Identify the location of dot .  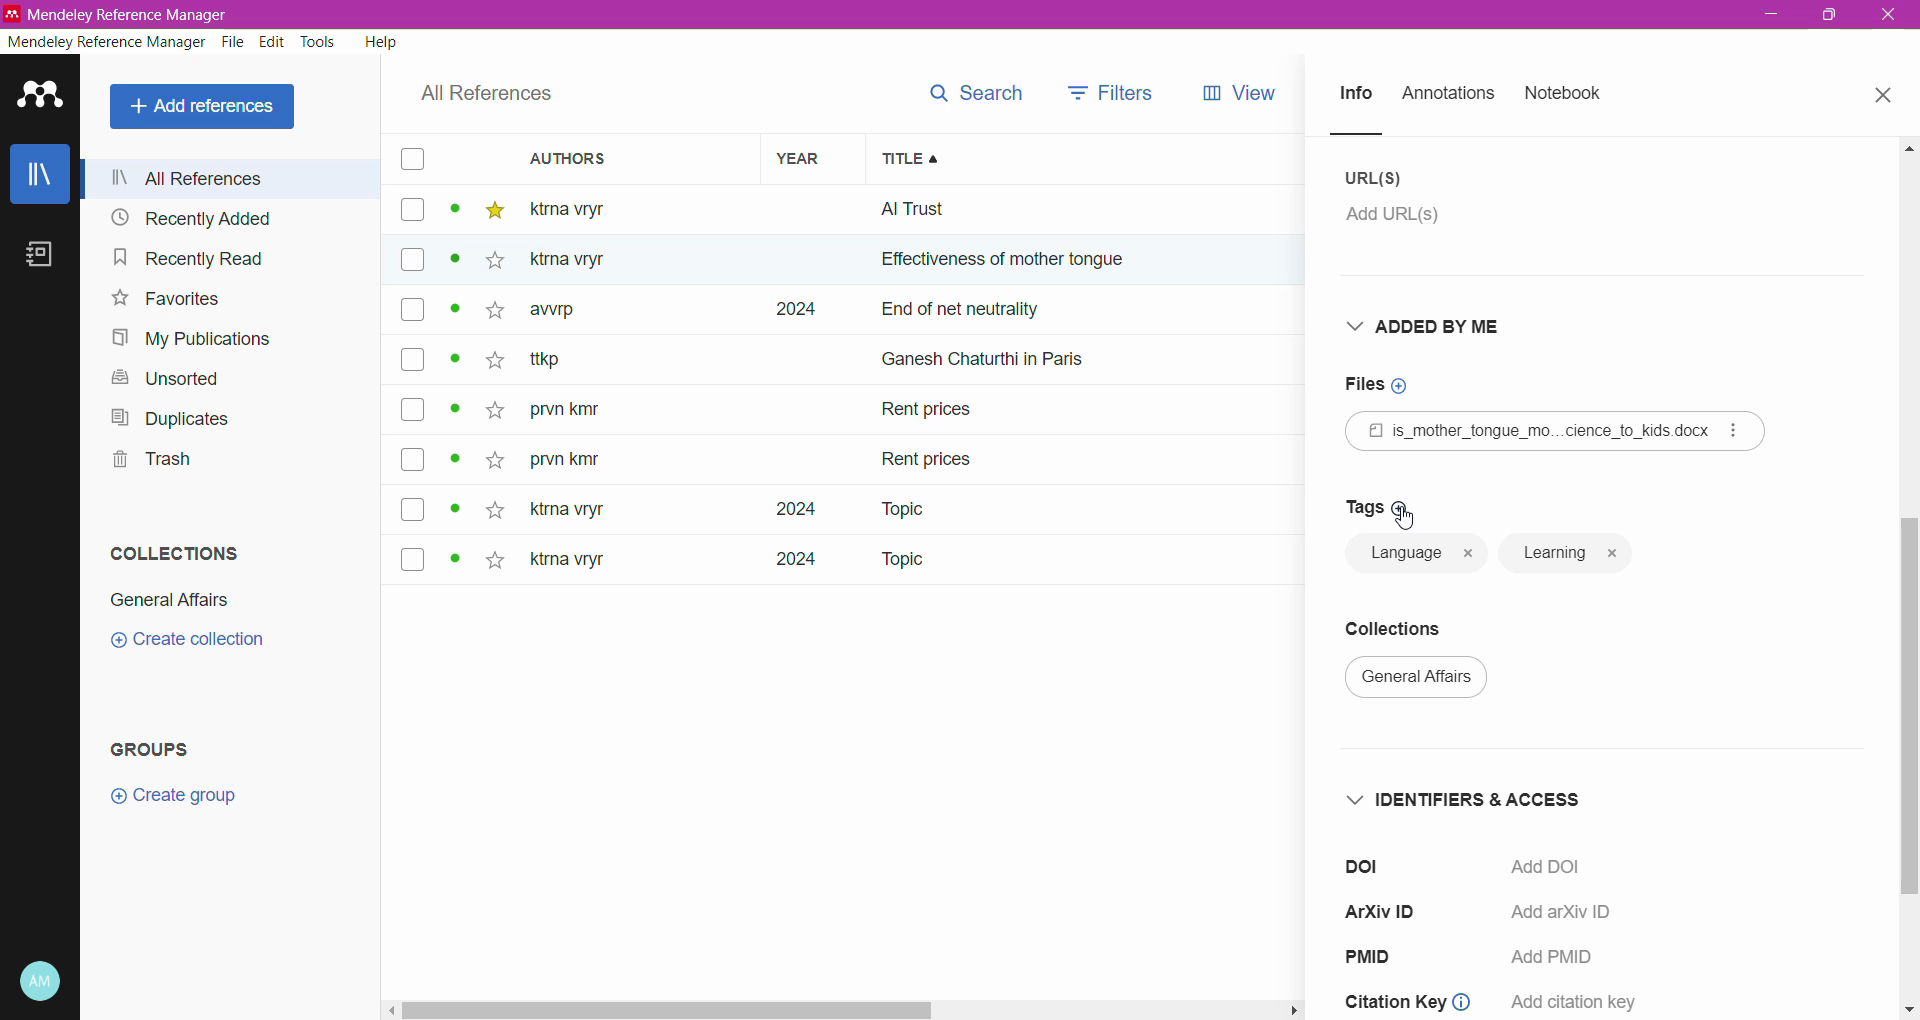
(454, 465).